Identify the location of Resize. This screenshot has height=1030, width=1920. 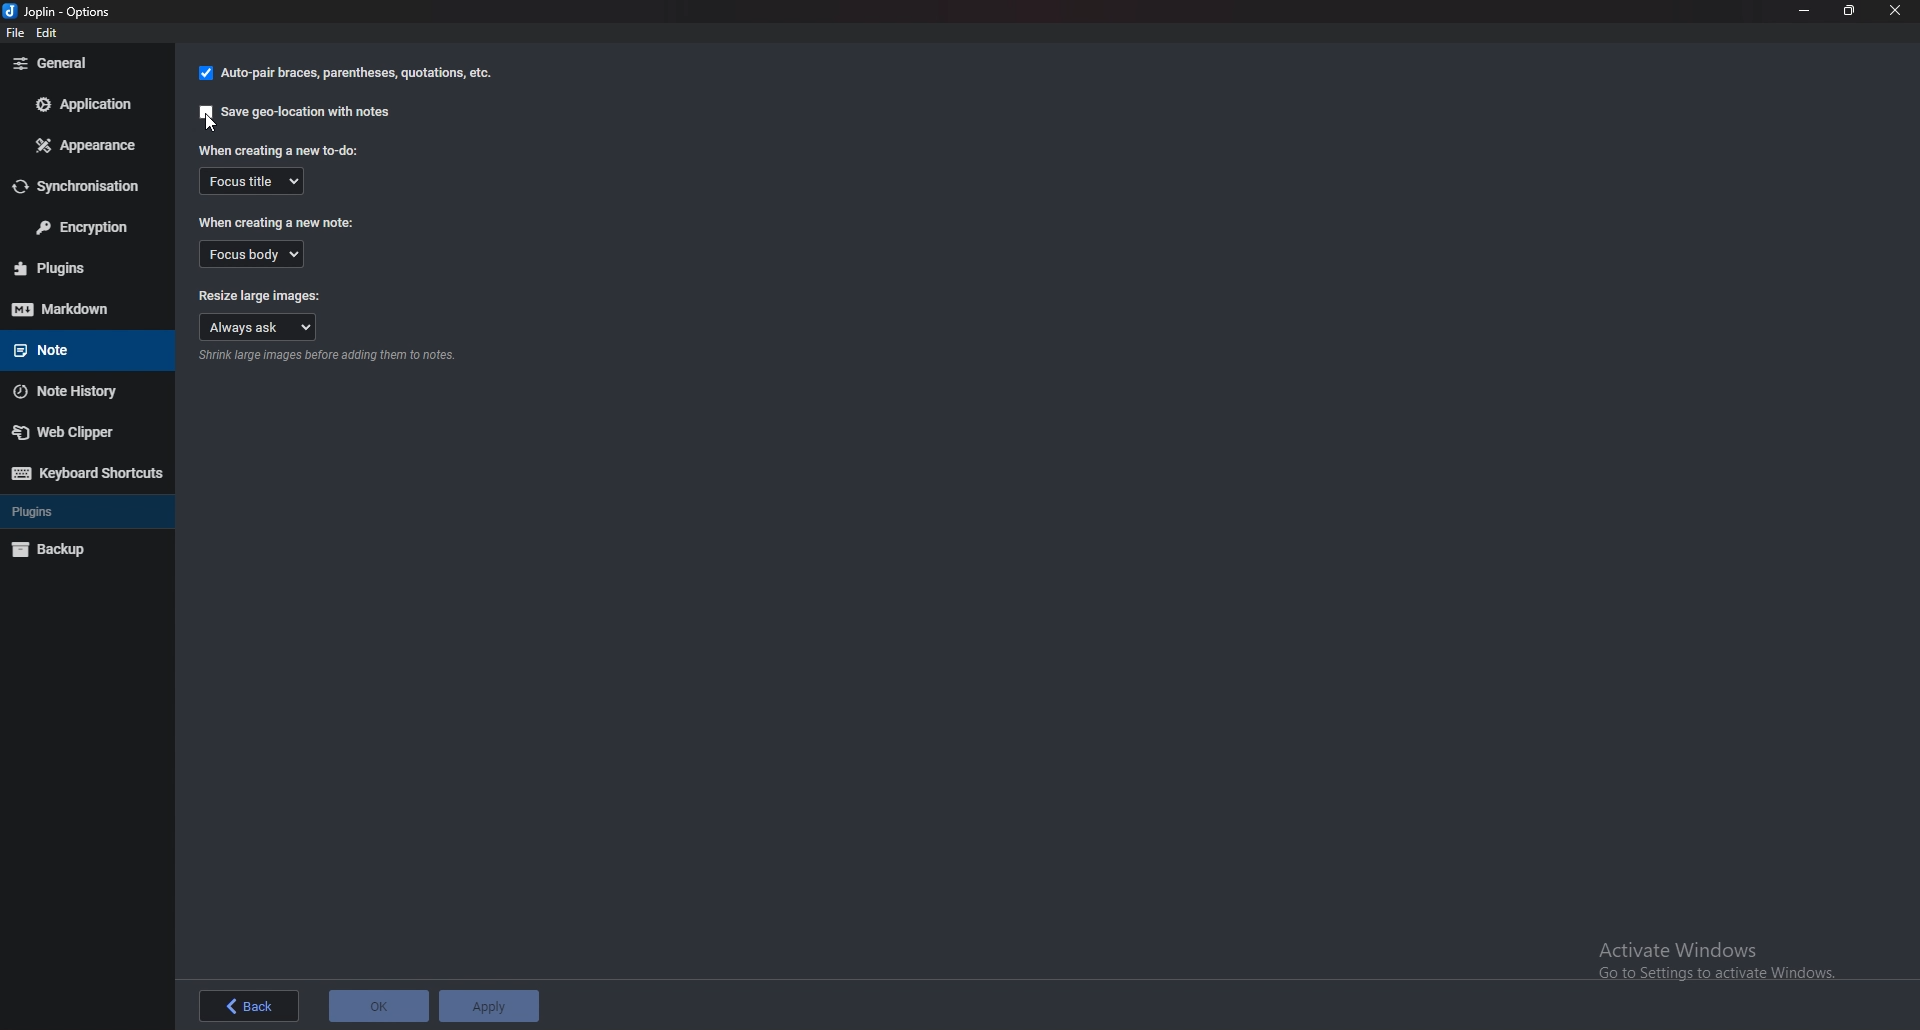
(1850, 11).